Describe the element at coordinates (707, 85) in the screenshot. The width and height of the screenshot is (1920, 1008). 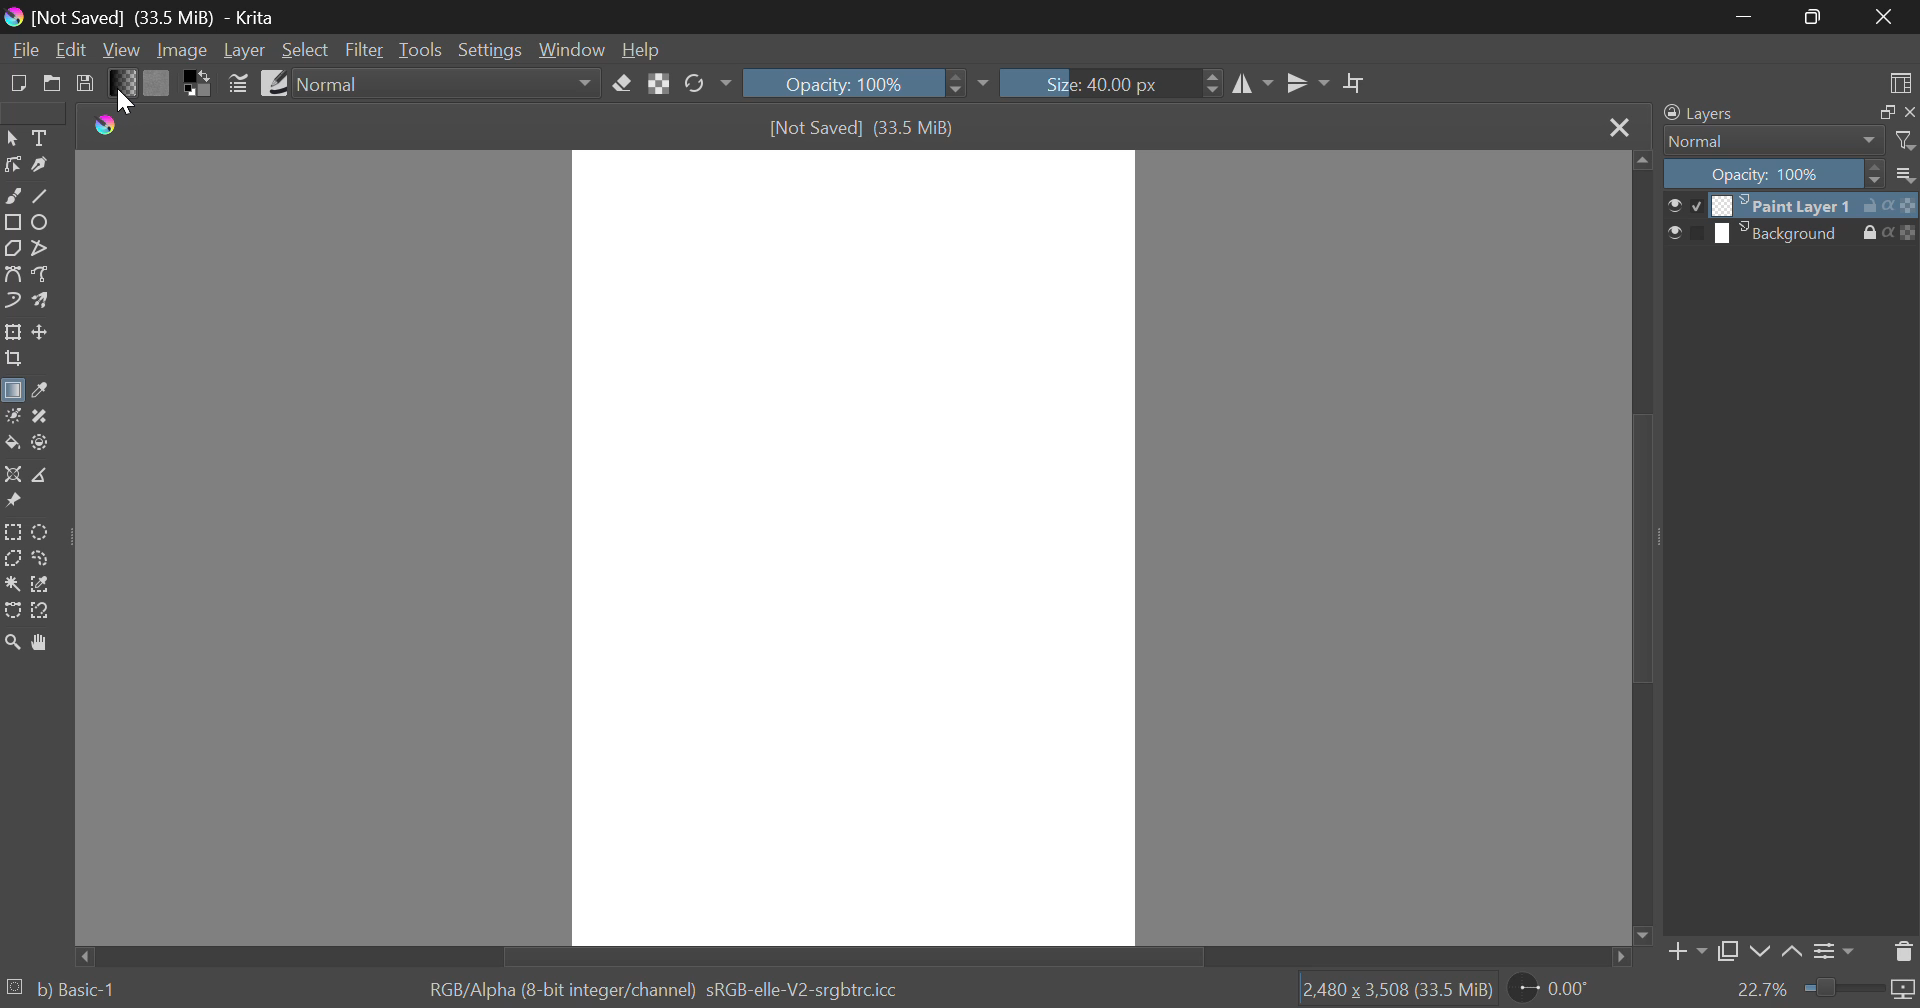
I see `Rotate` at that location.